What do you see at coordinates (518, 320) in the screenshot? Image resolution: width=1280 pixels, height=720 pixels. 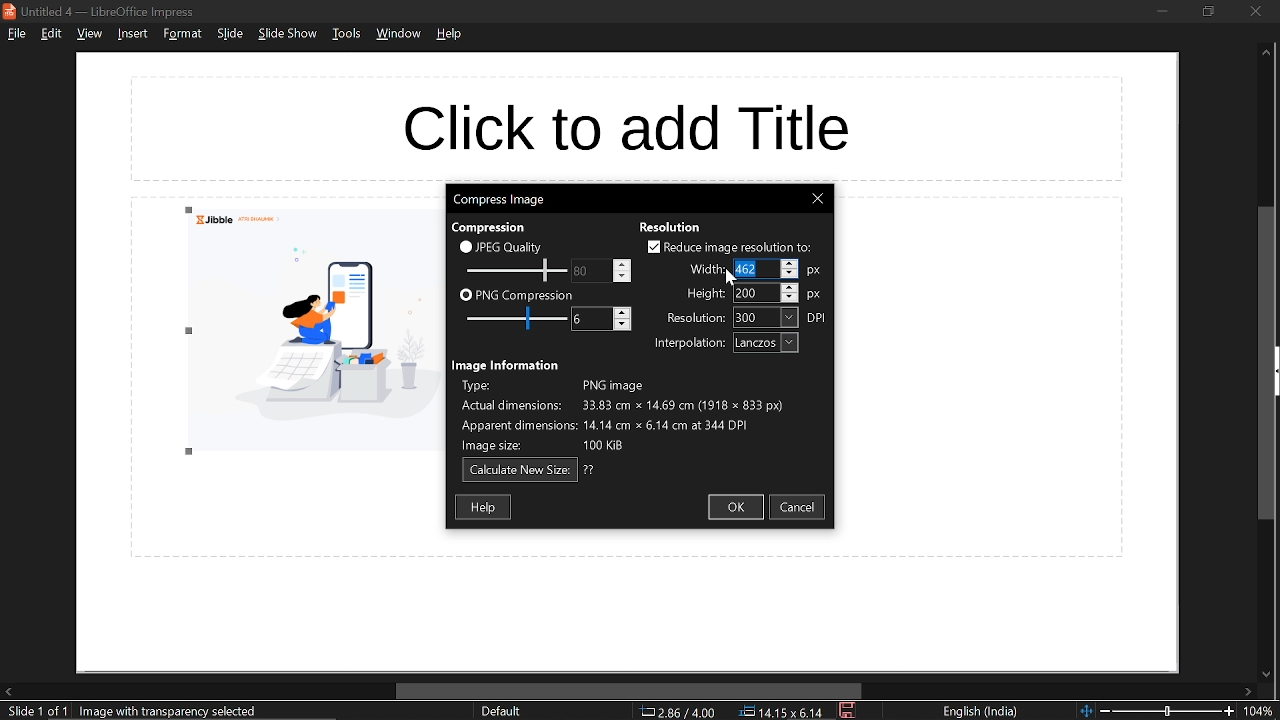 I see `JPEG quality scale` at bounding box center [518, 320].